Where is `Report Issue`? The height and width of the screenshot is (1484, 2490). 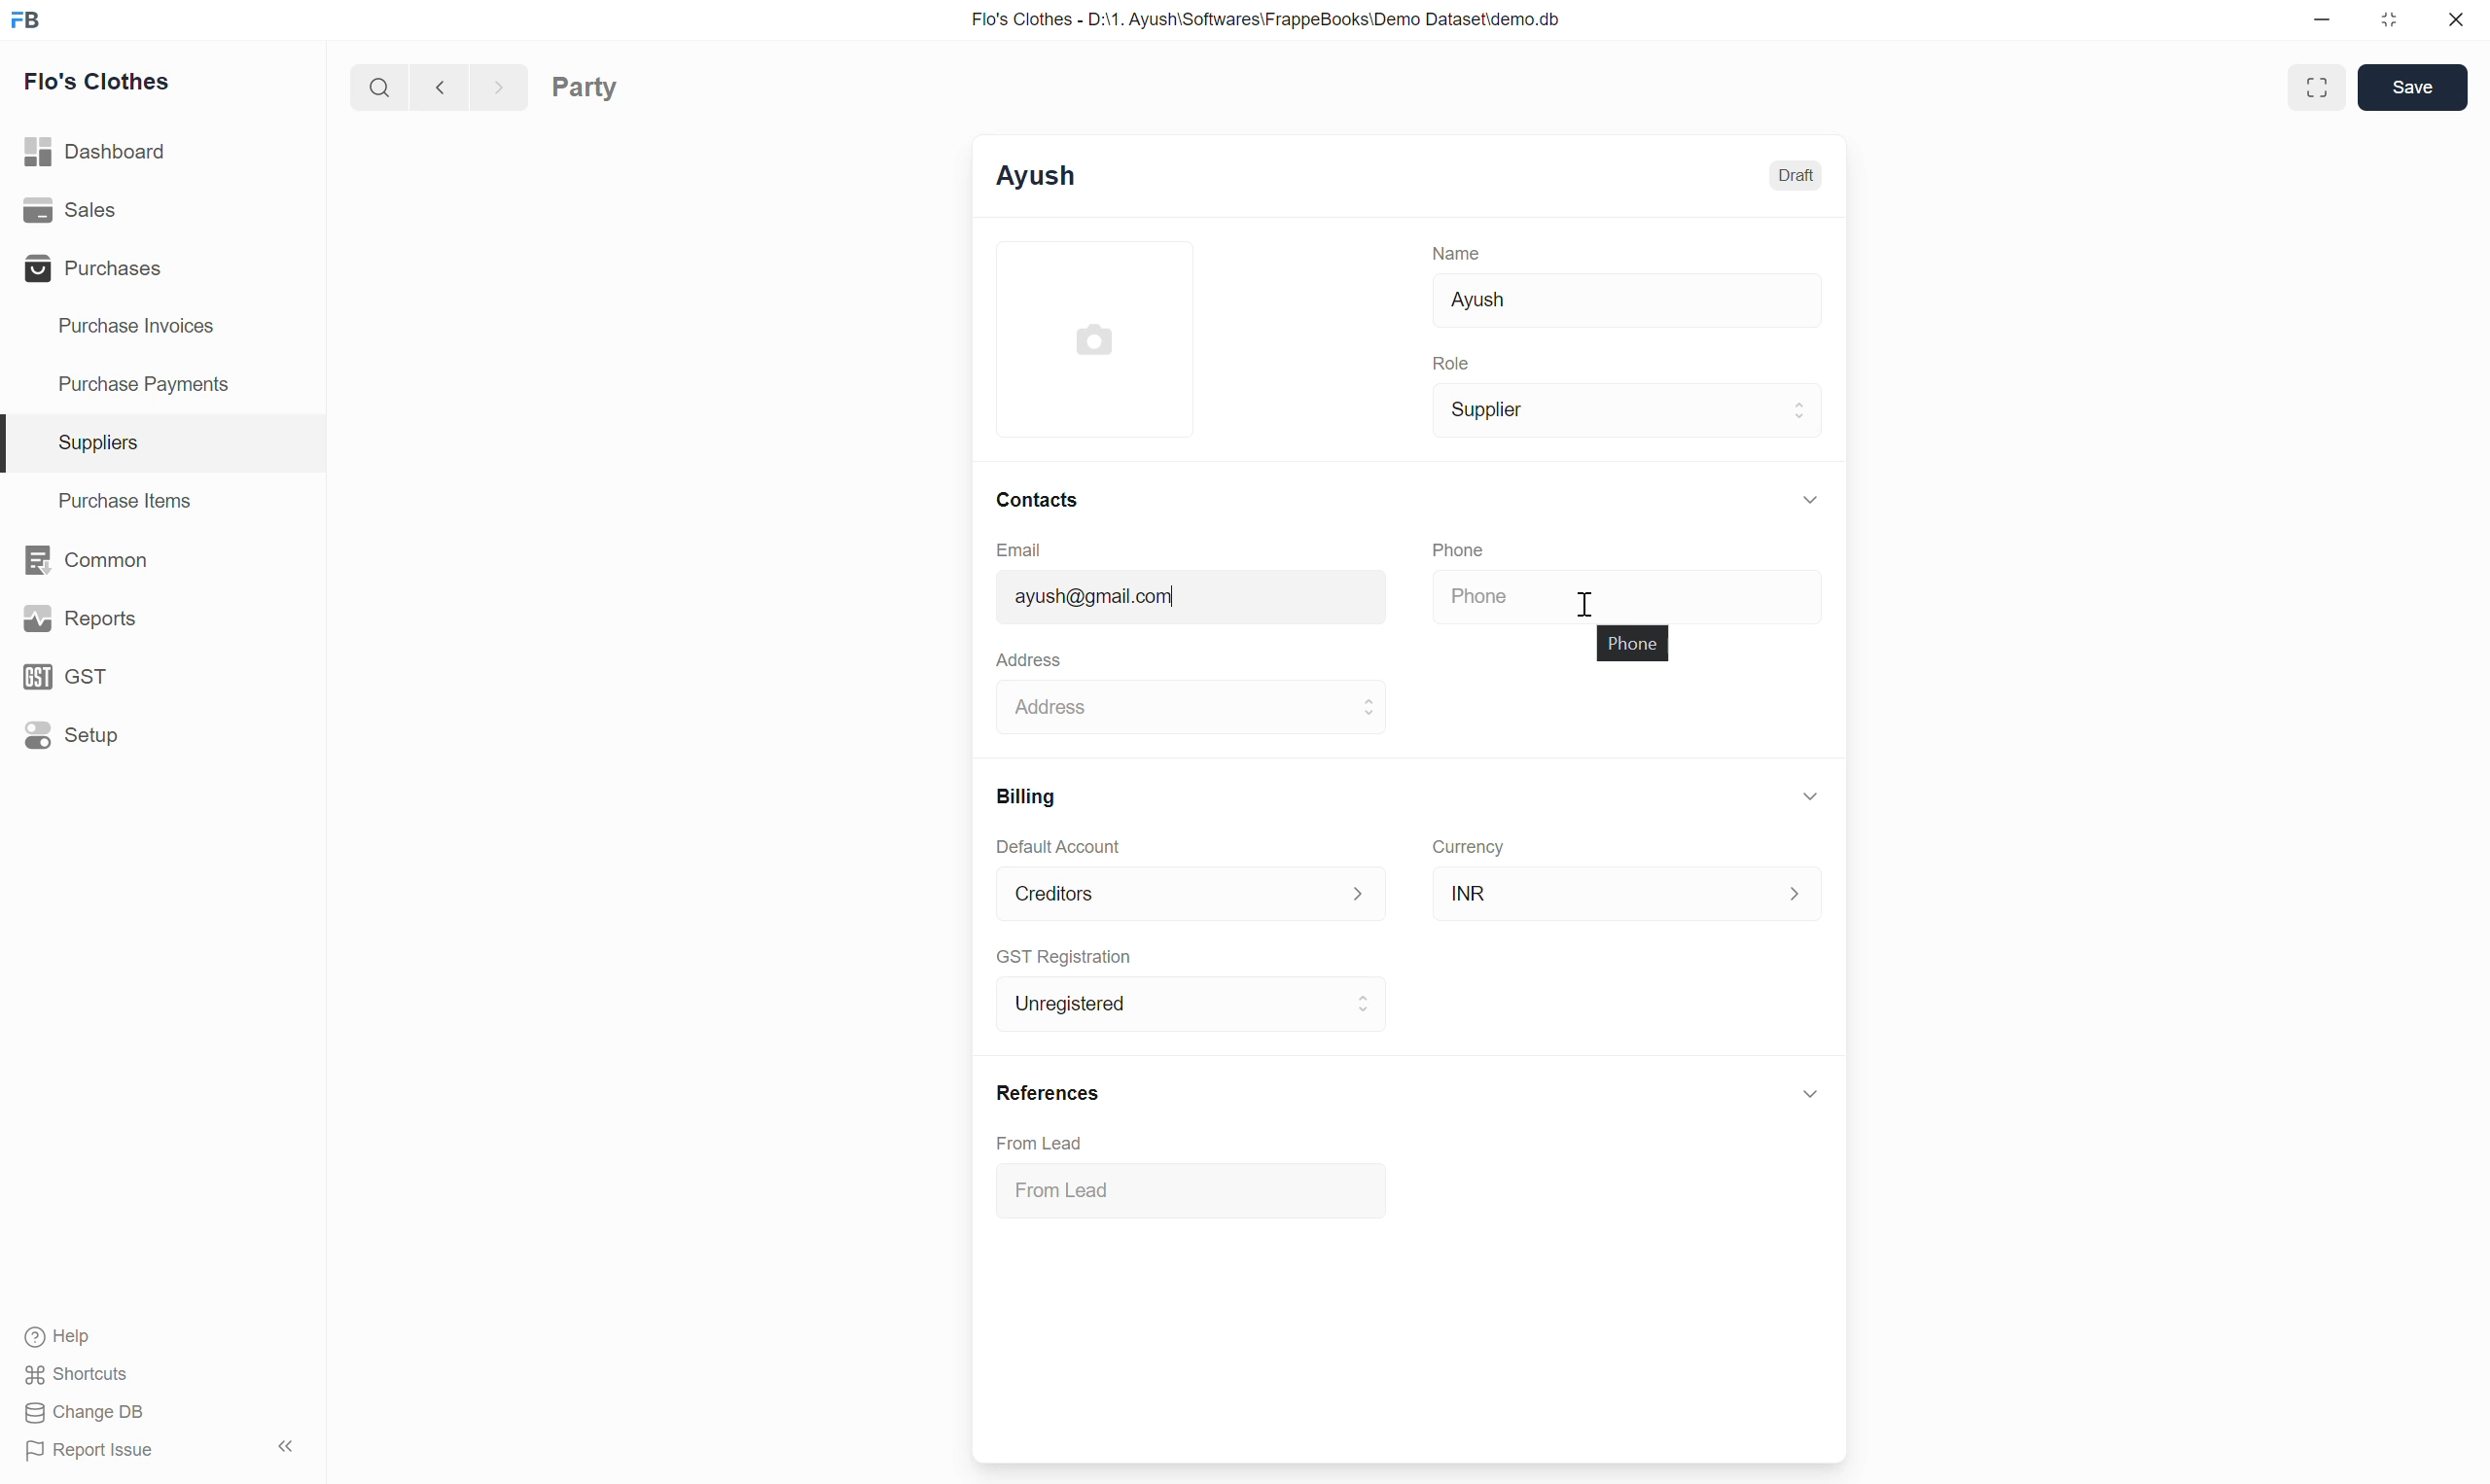 Report Issue is located at coordinates (93, 1451).